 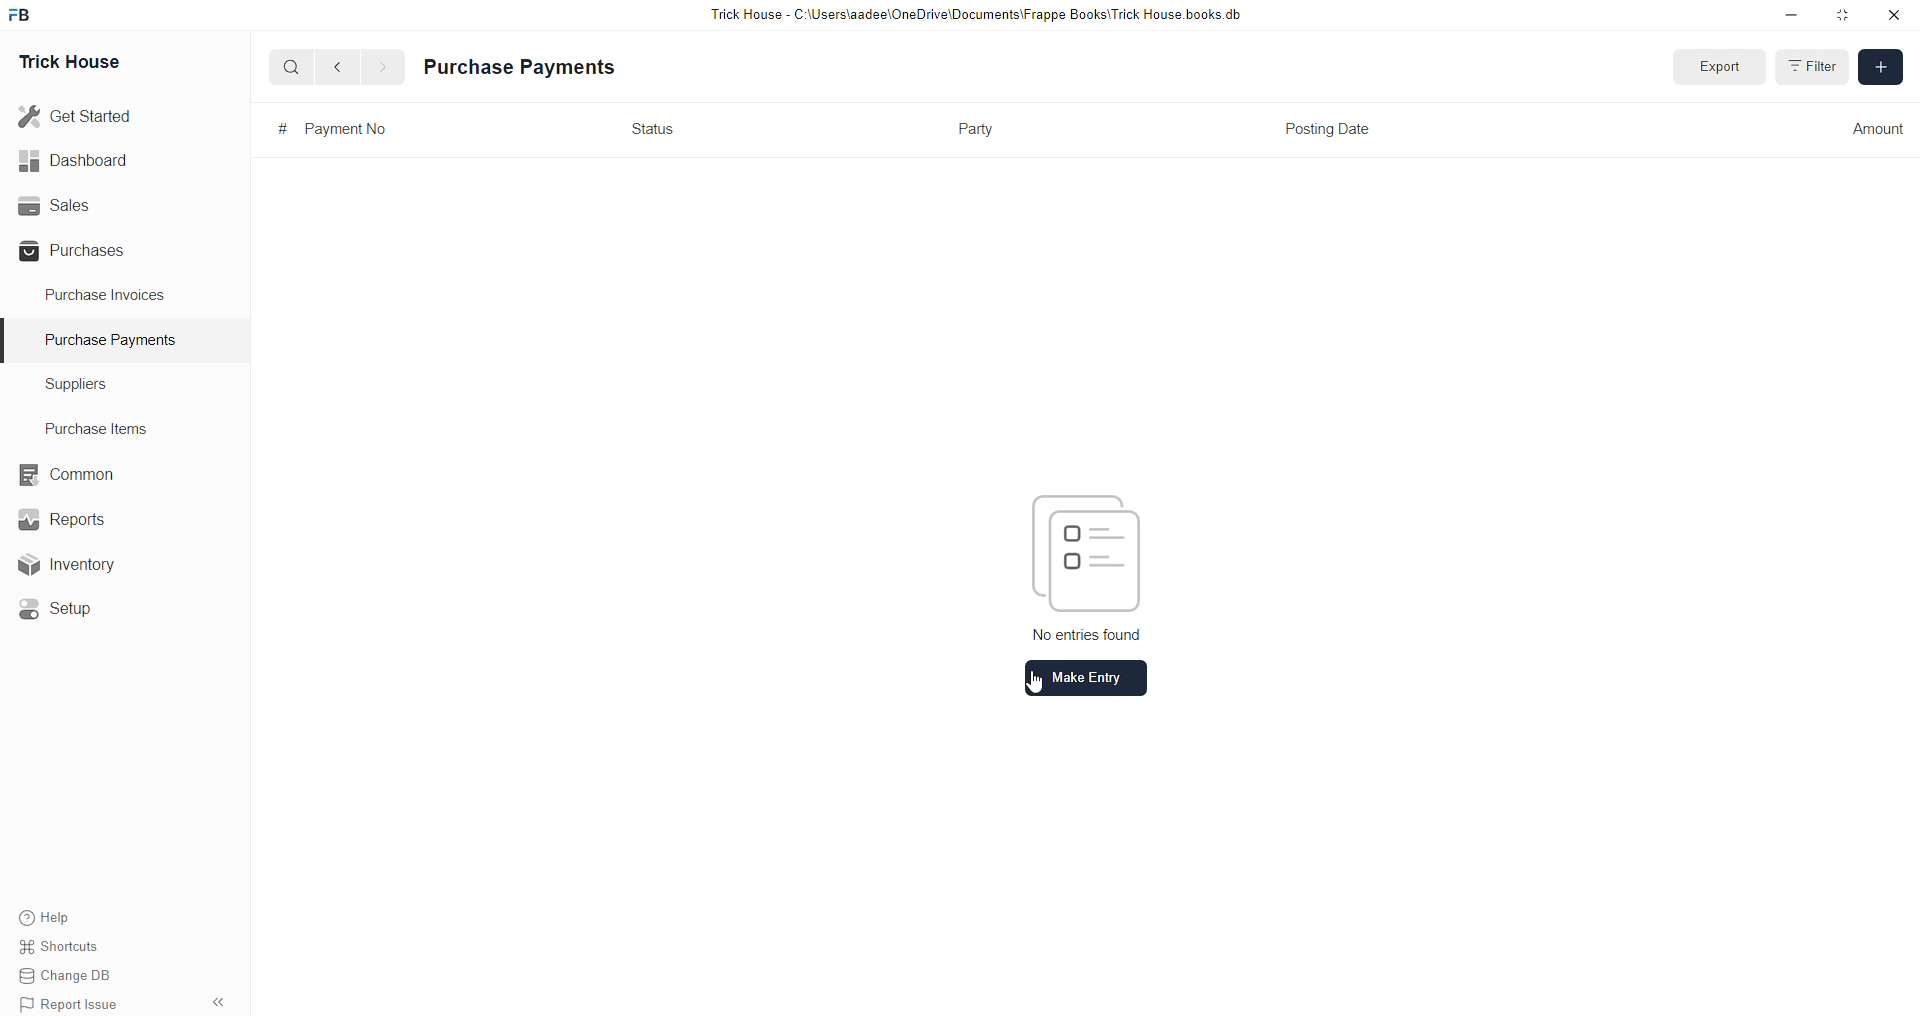 I want to click on Amount, so click(x=1876, y=128).